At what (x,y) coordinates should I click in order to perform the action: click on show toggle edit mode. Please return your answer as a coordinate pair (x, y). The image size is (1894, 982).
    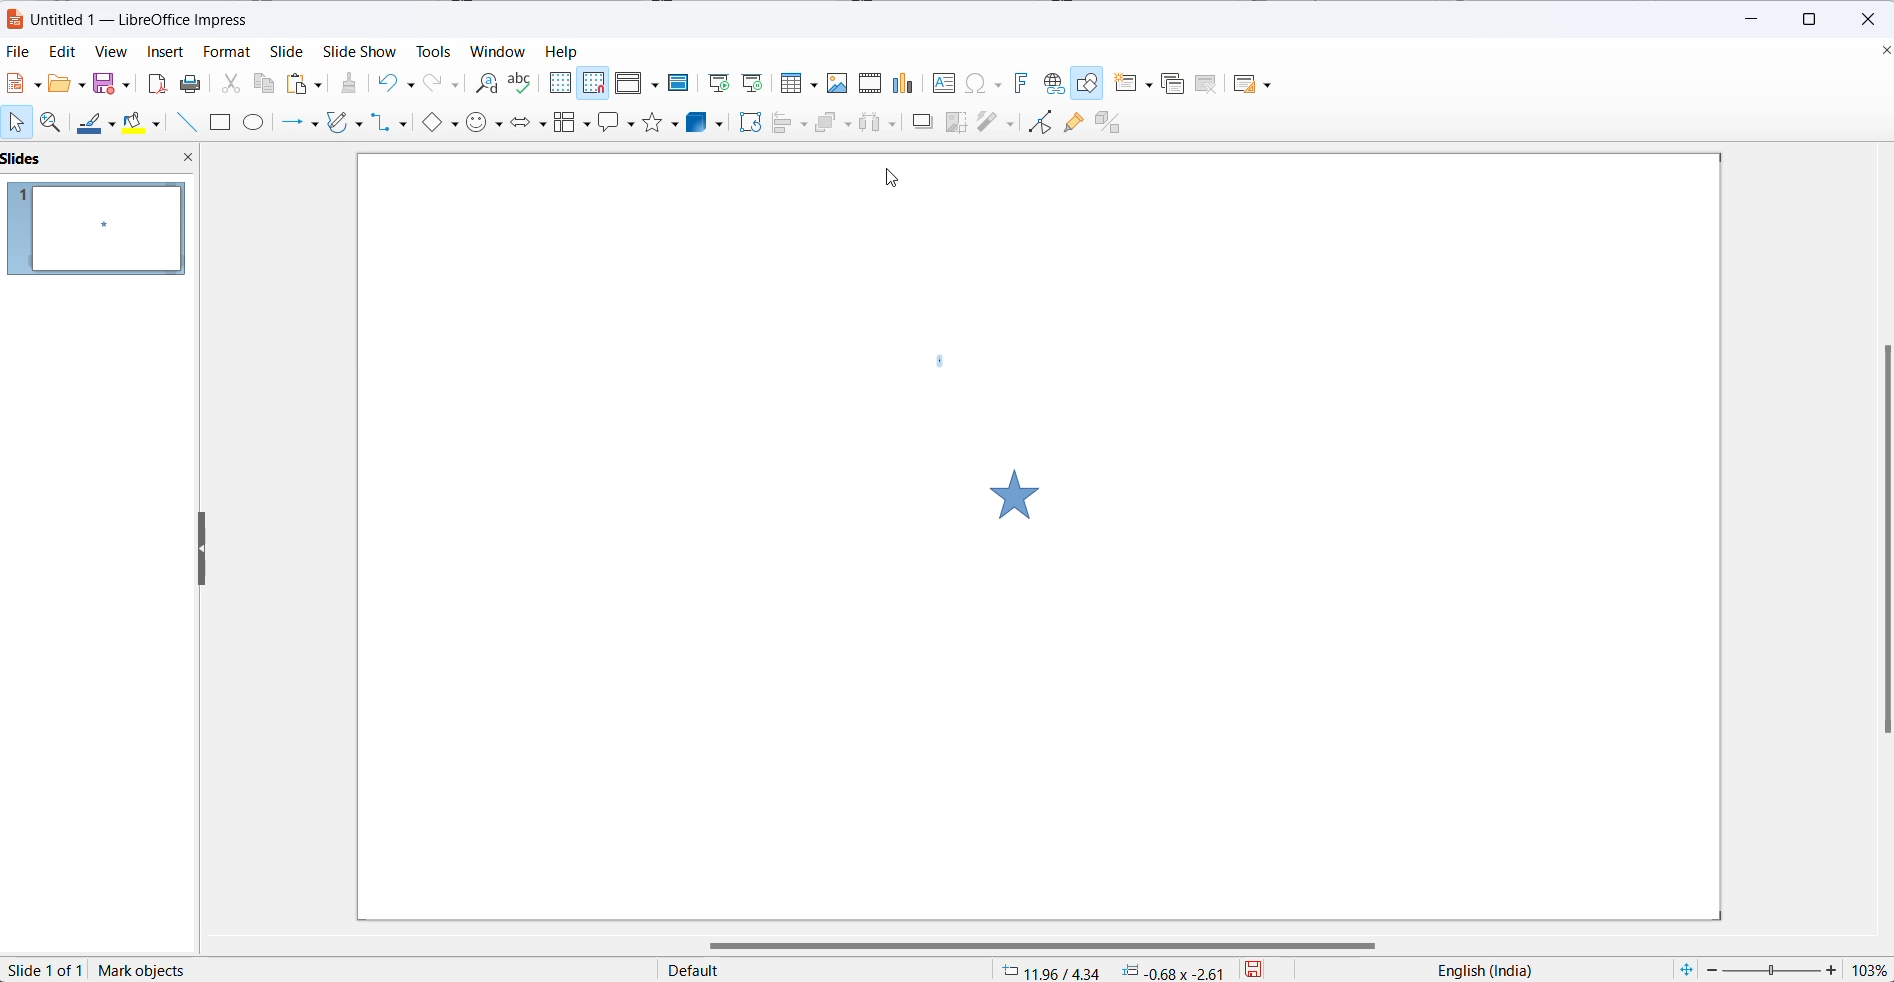
    Looking at the image, I should click on (1038, 125).